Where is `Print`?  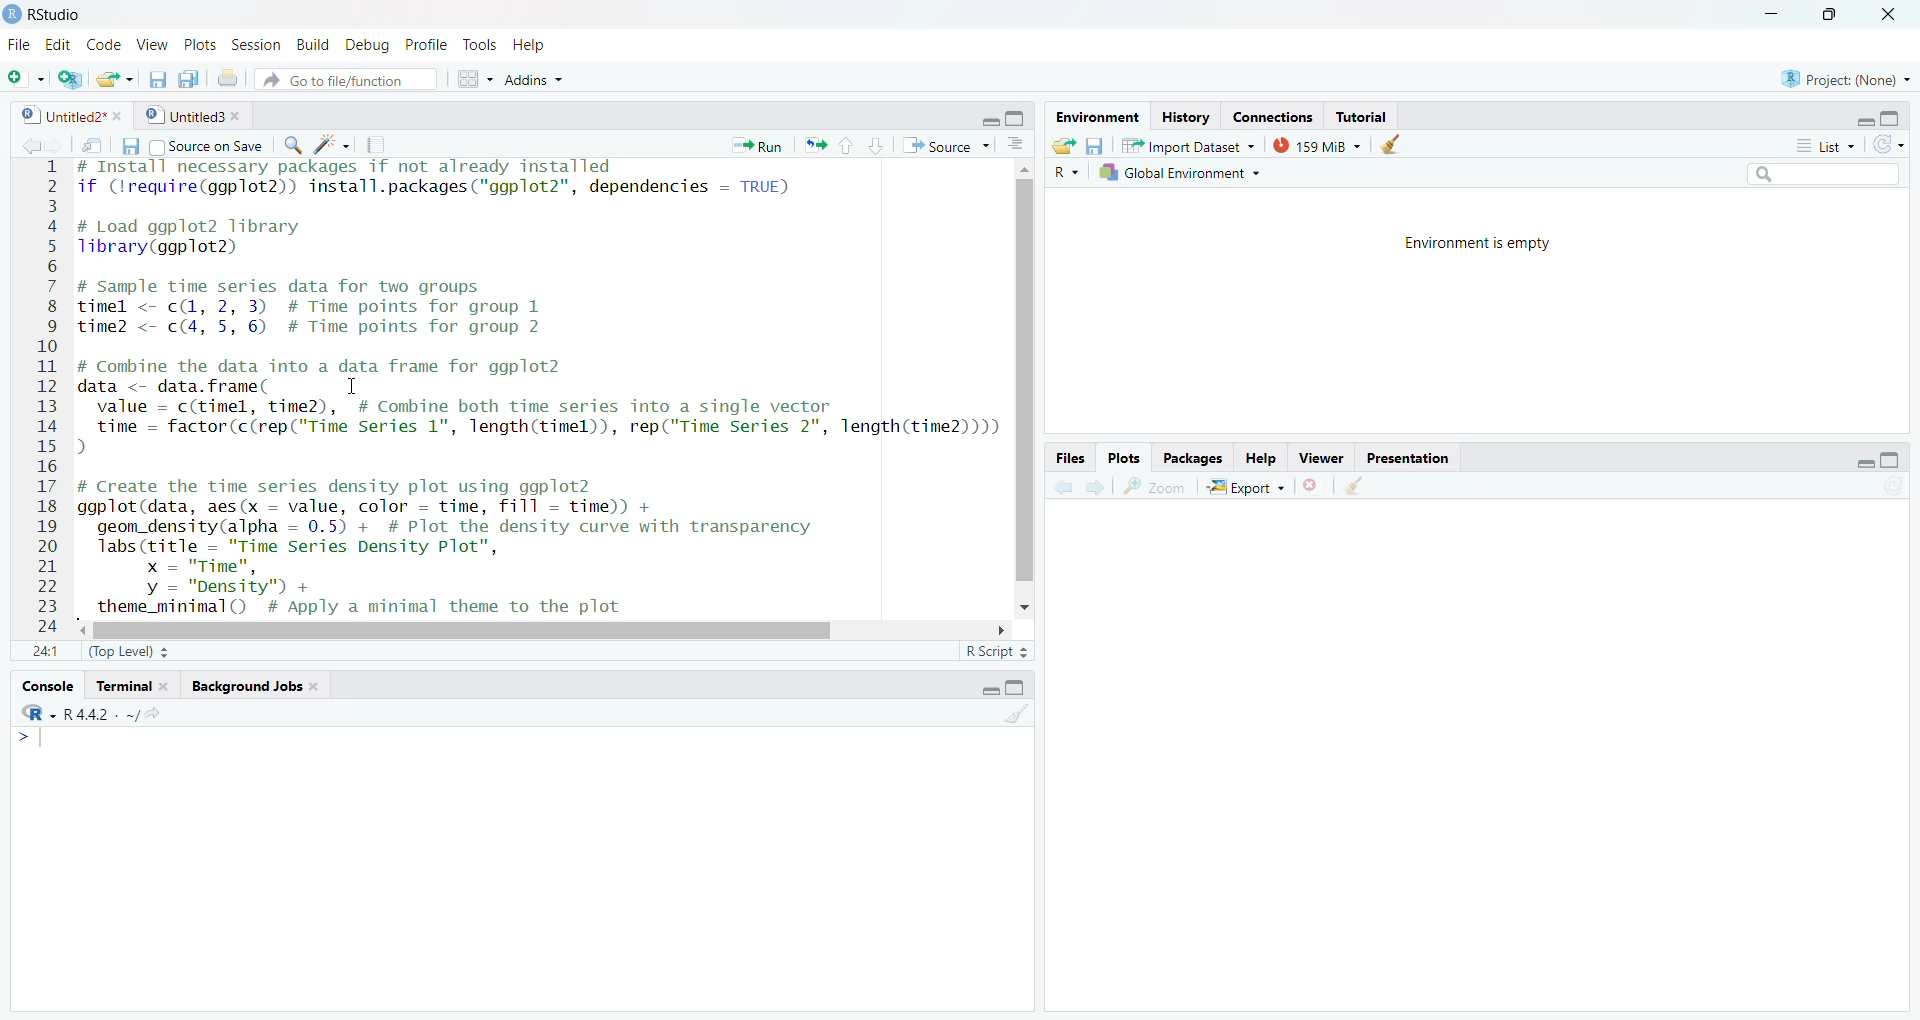 Print is located at coordinates (227, 79).